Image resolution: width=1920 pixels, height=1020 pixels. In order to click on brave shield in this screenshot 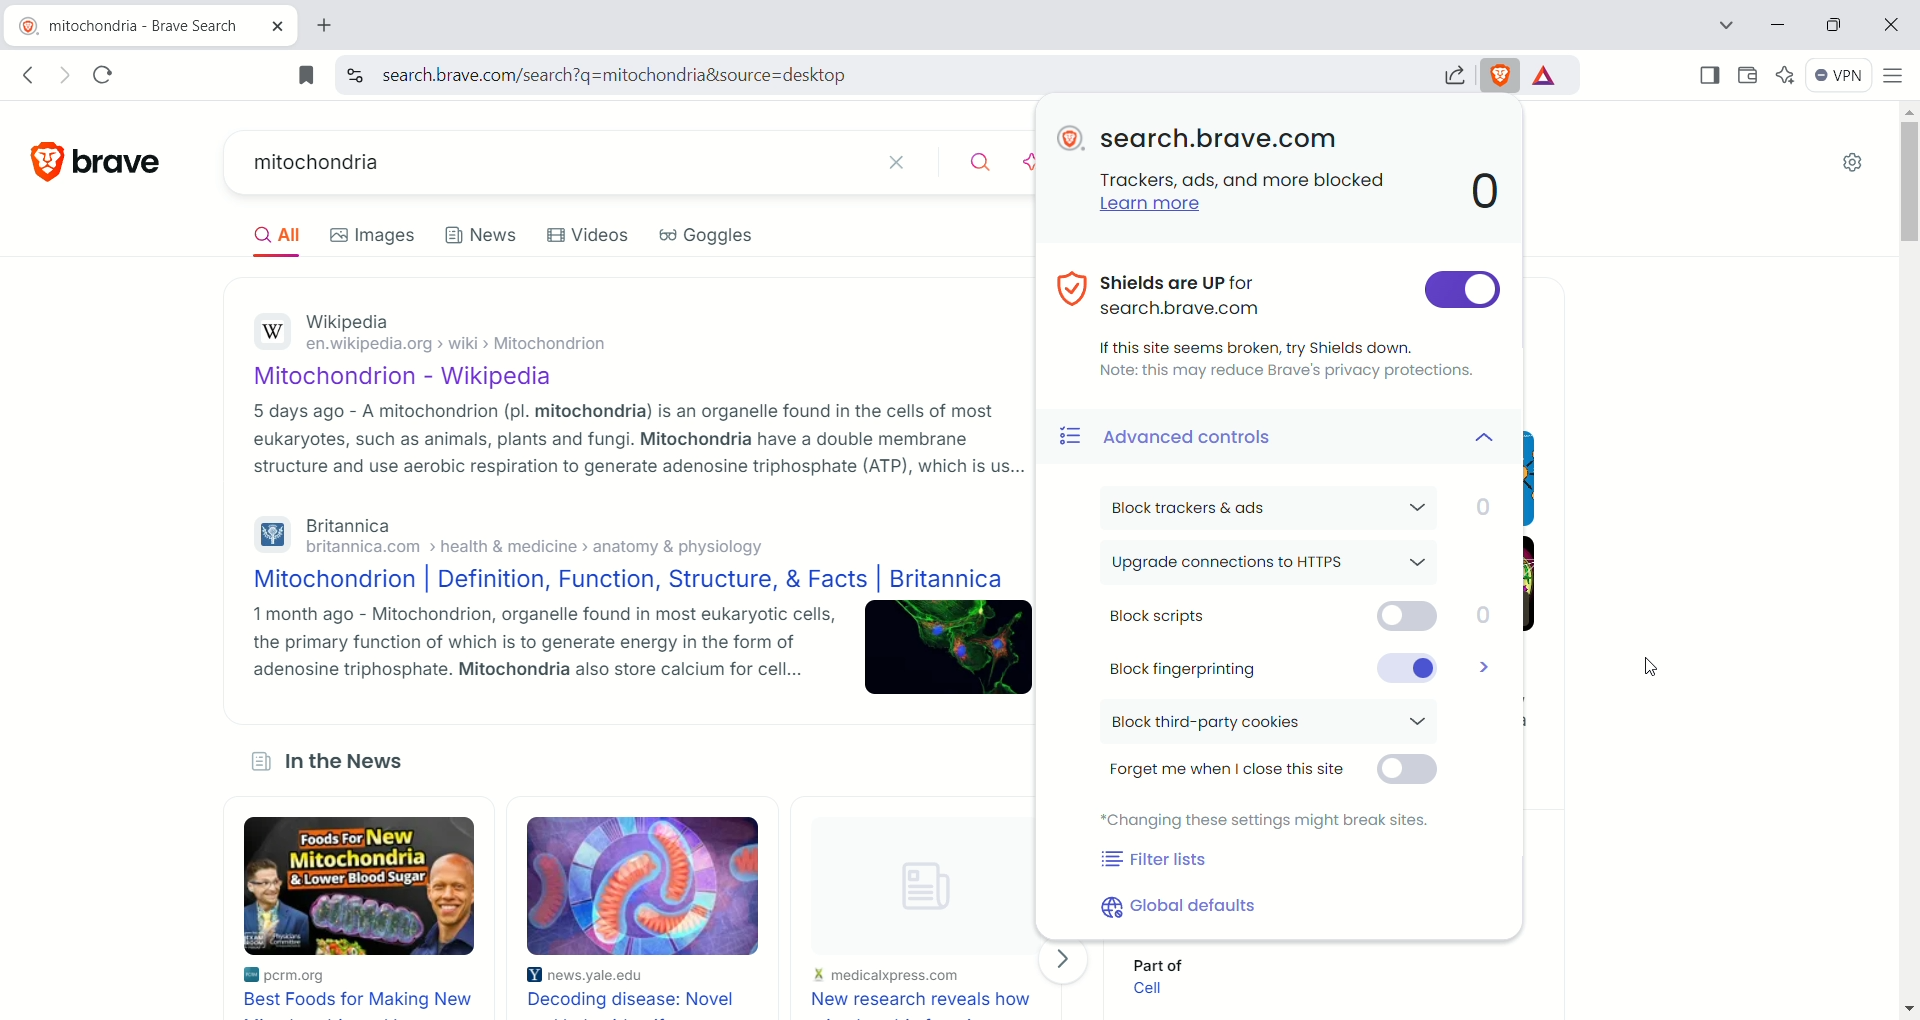, I will do `click(1503, 73)`.